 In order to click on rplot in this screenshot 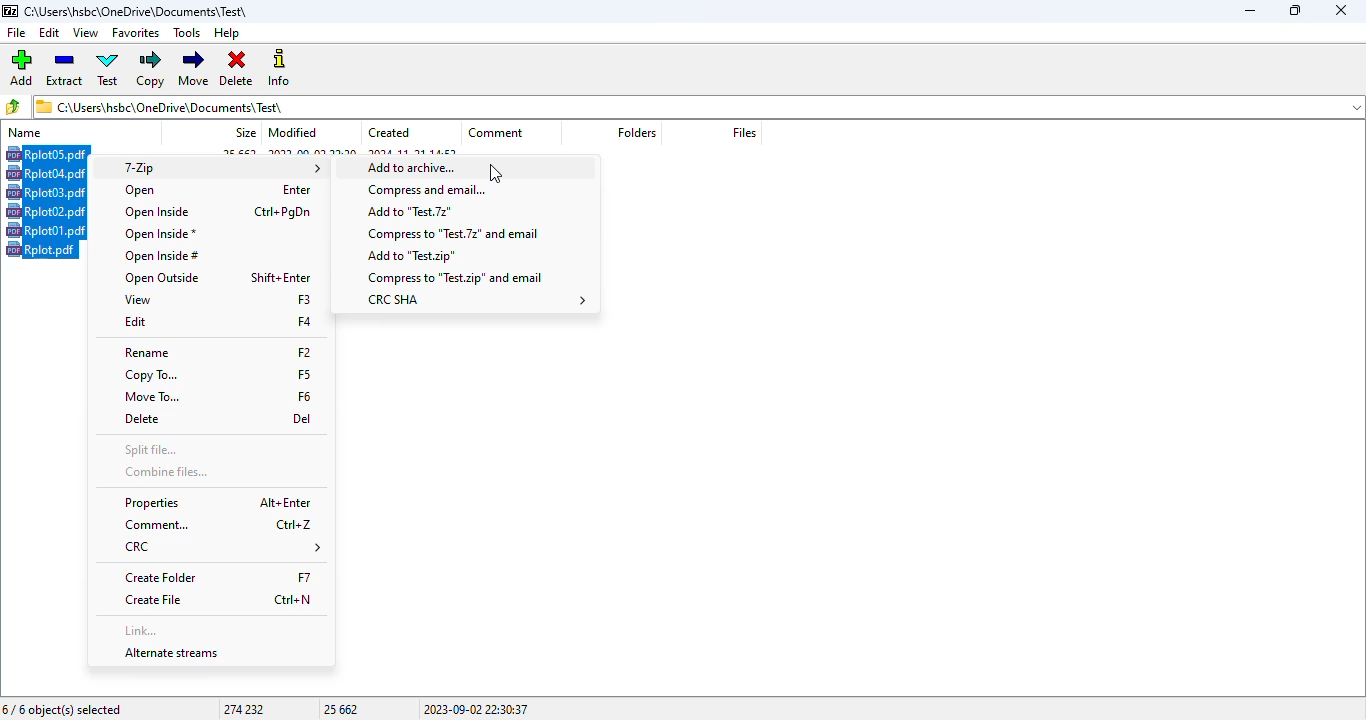, I will do `click(41, 249)`.